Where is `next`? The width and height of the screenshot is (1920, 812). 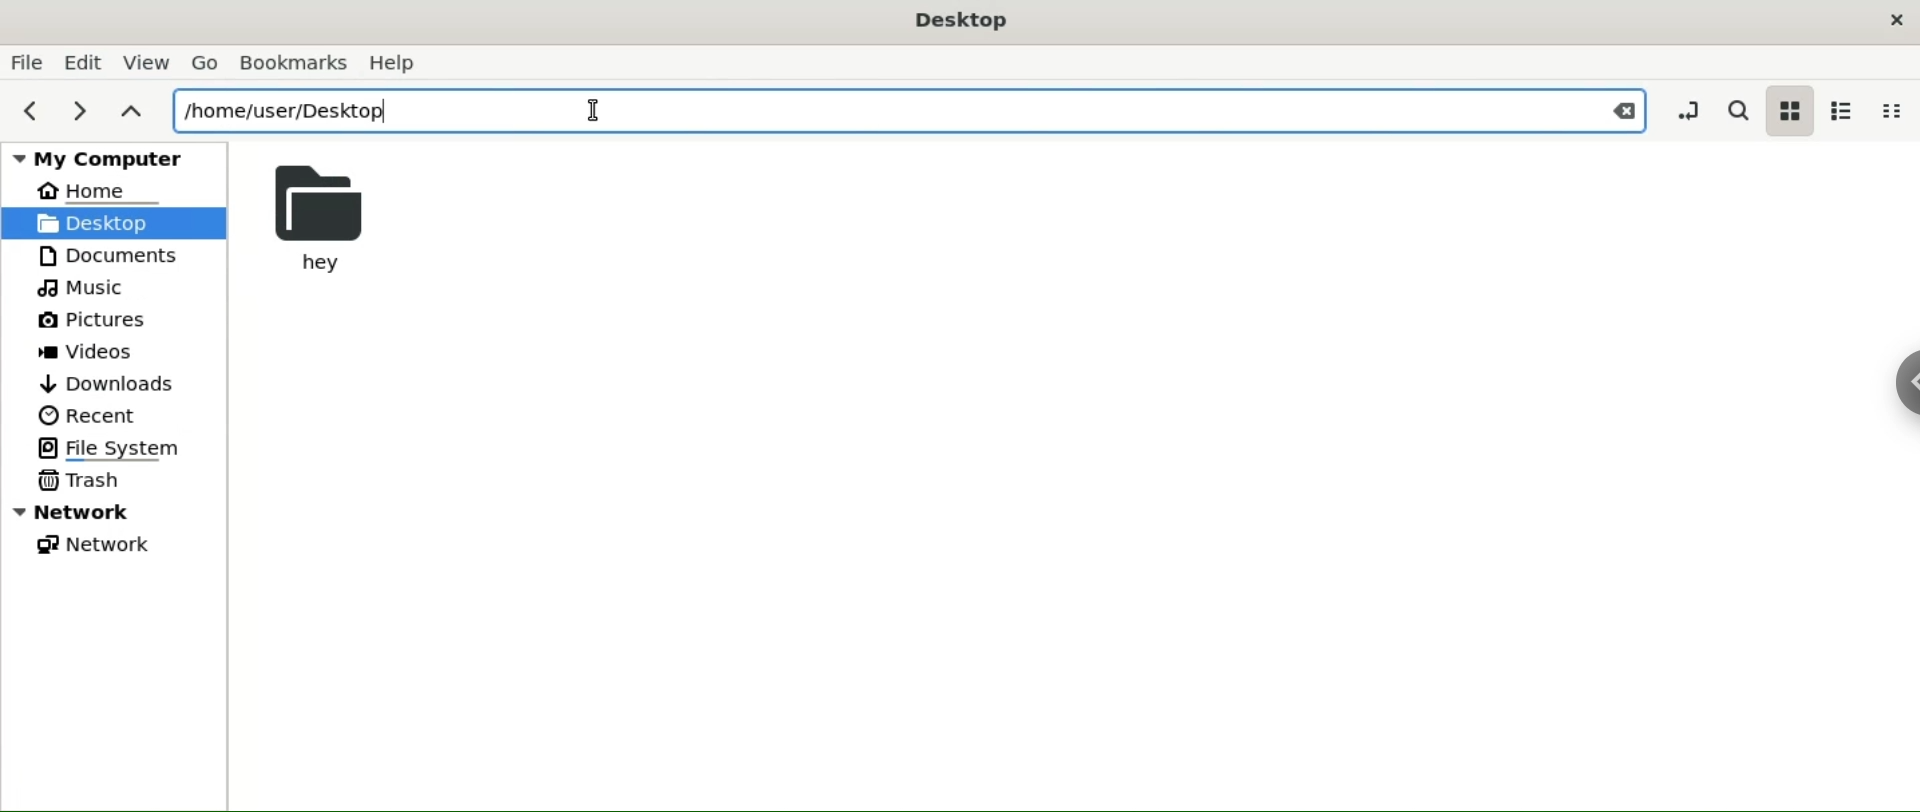
next is located at coordinates (75, 114).